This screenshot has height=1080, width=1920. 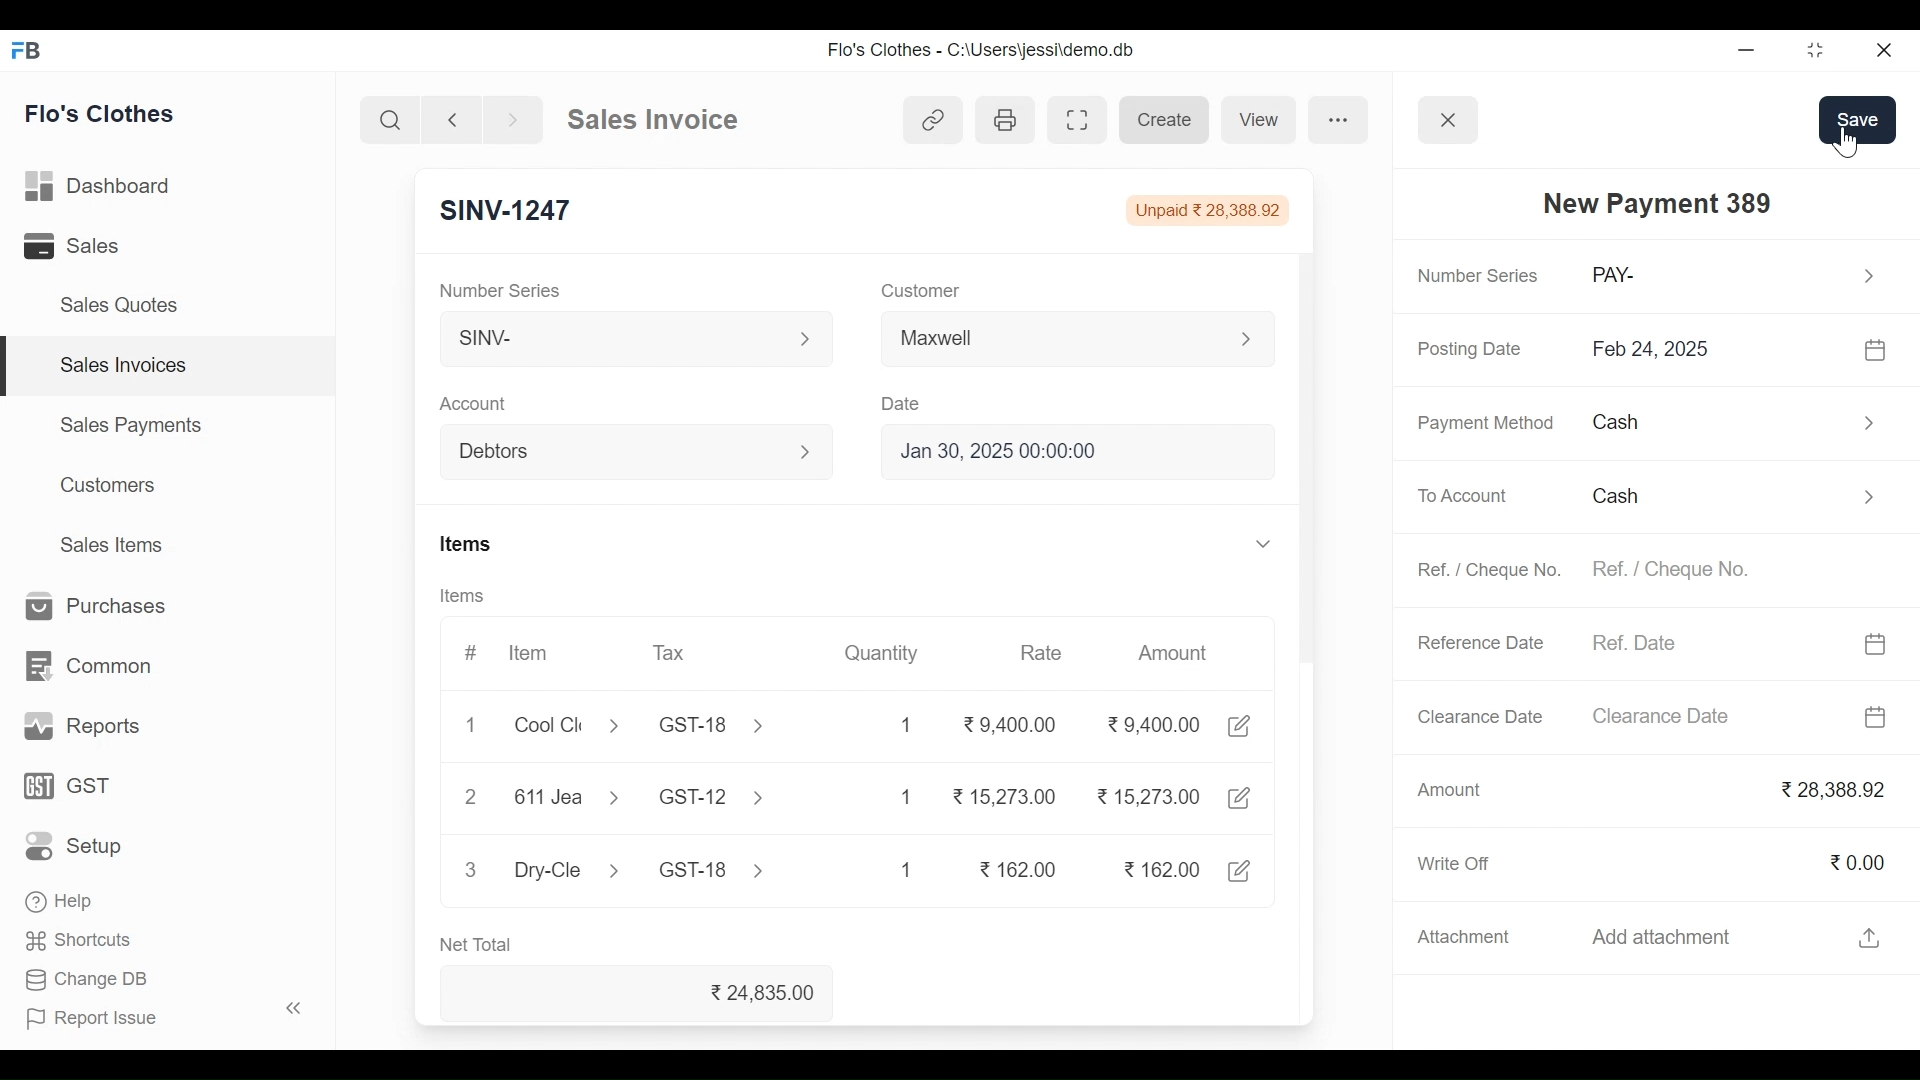 I want to click on Edit, so click(x=1246, y=725).